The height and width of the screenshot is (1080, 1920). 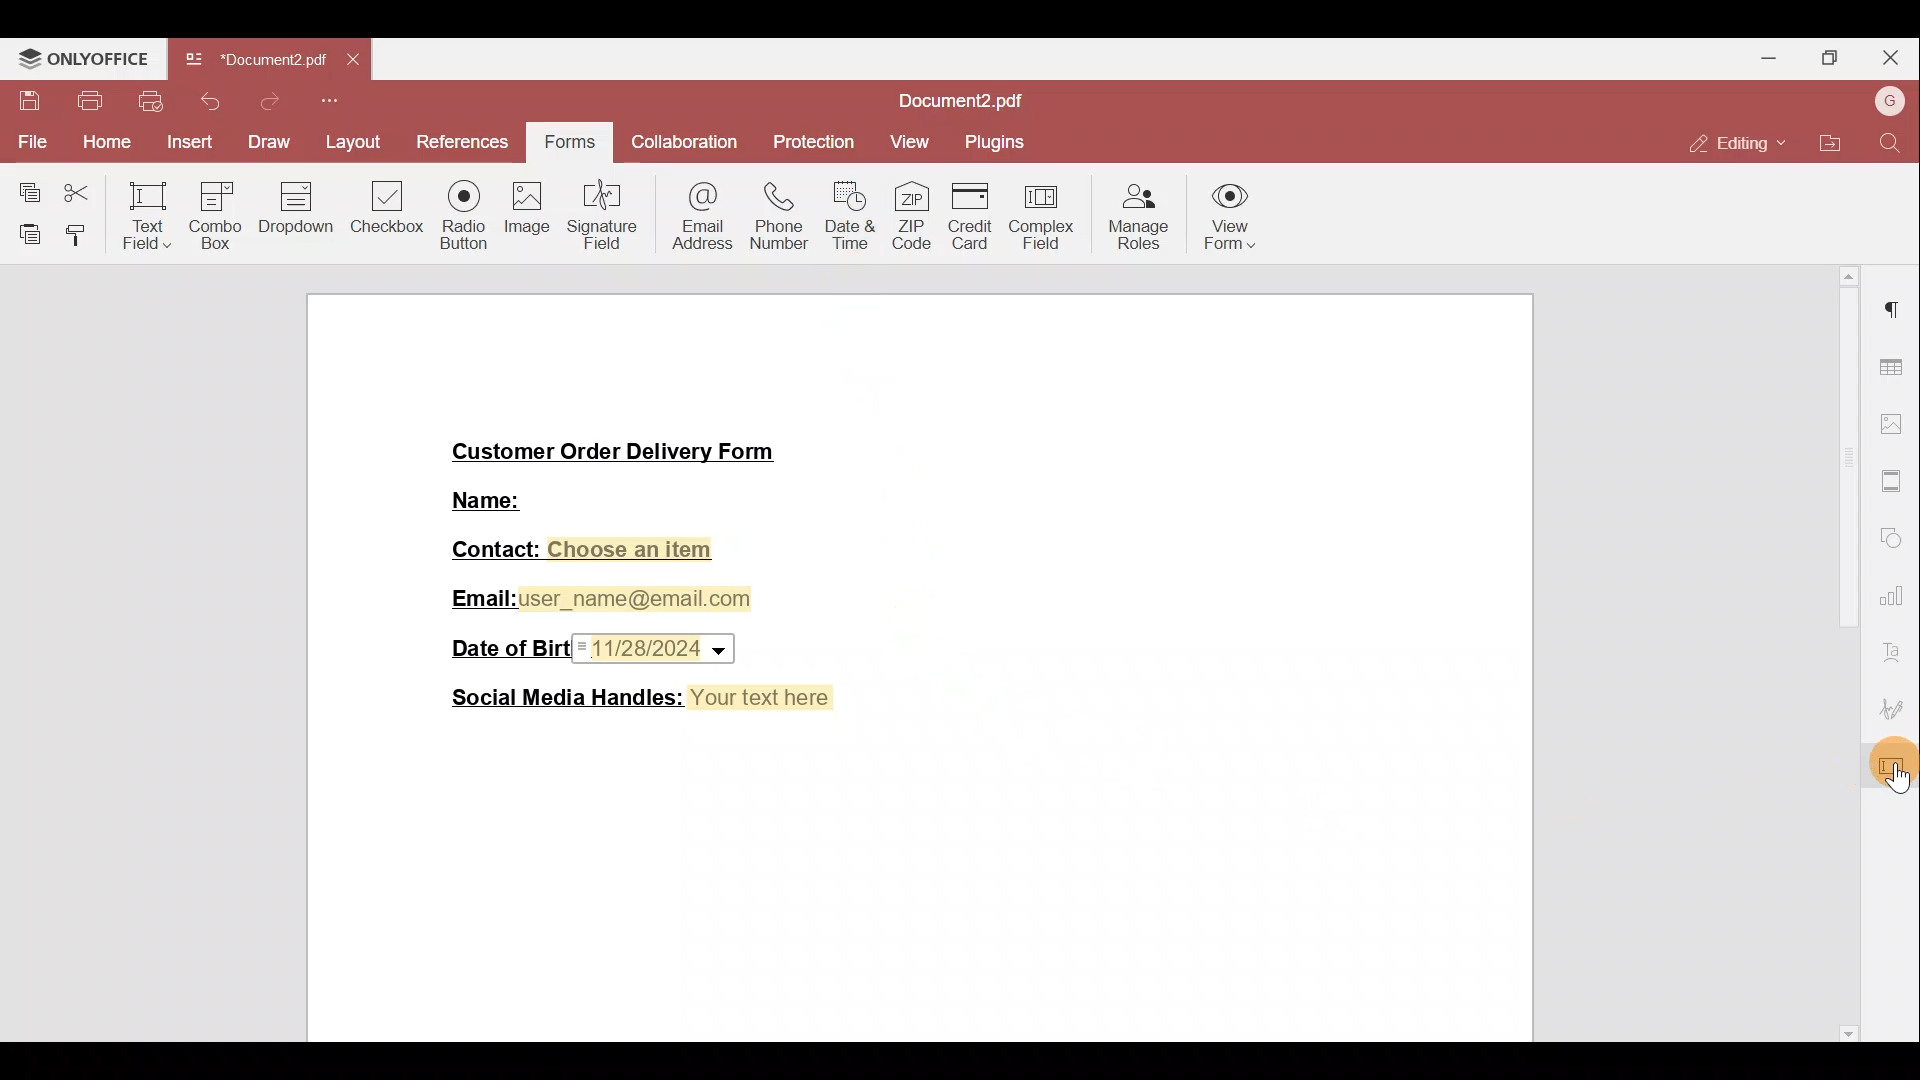 I want to click on Image, so click(x=527, y=215).